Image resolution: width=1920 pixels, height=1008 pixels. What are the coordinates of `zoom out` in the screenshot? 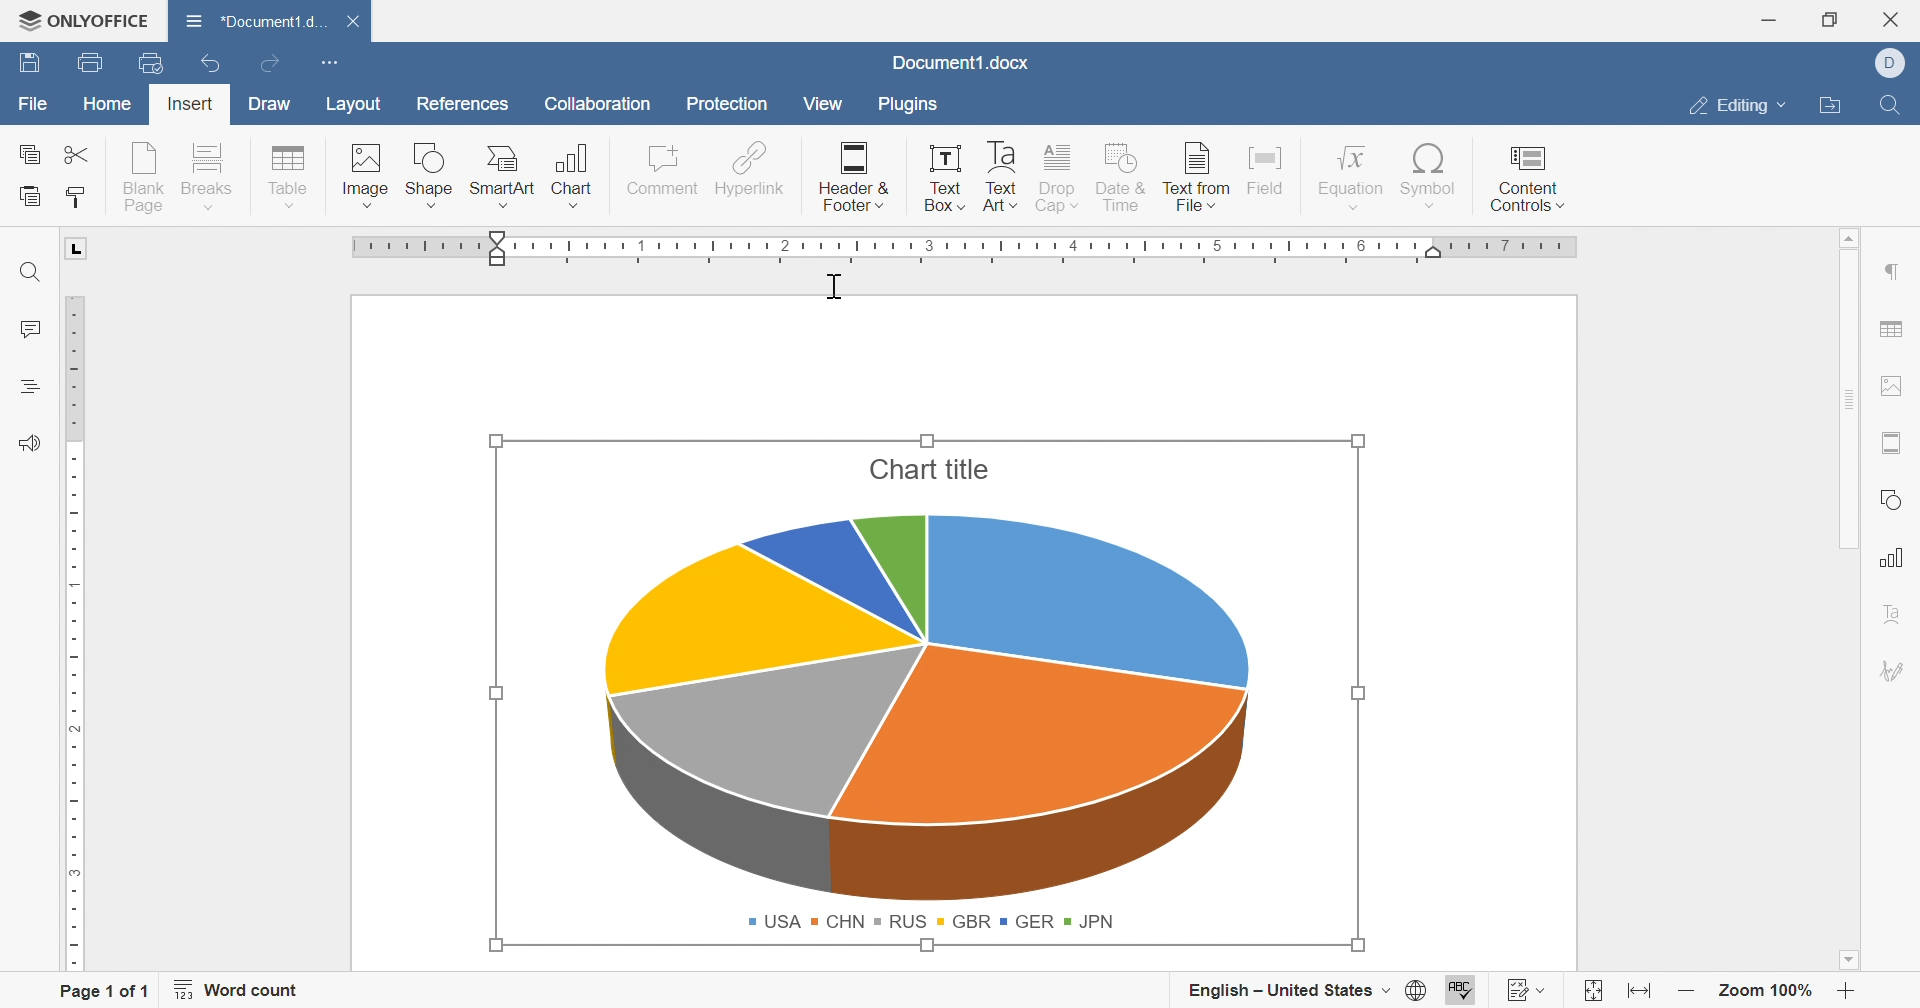 It's located at (1683, 990).